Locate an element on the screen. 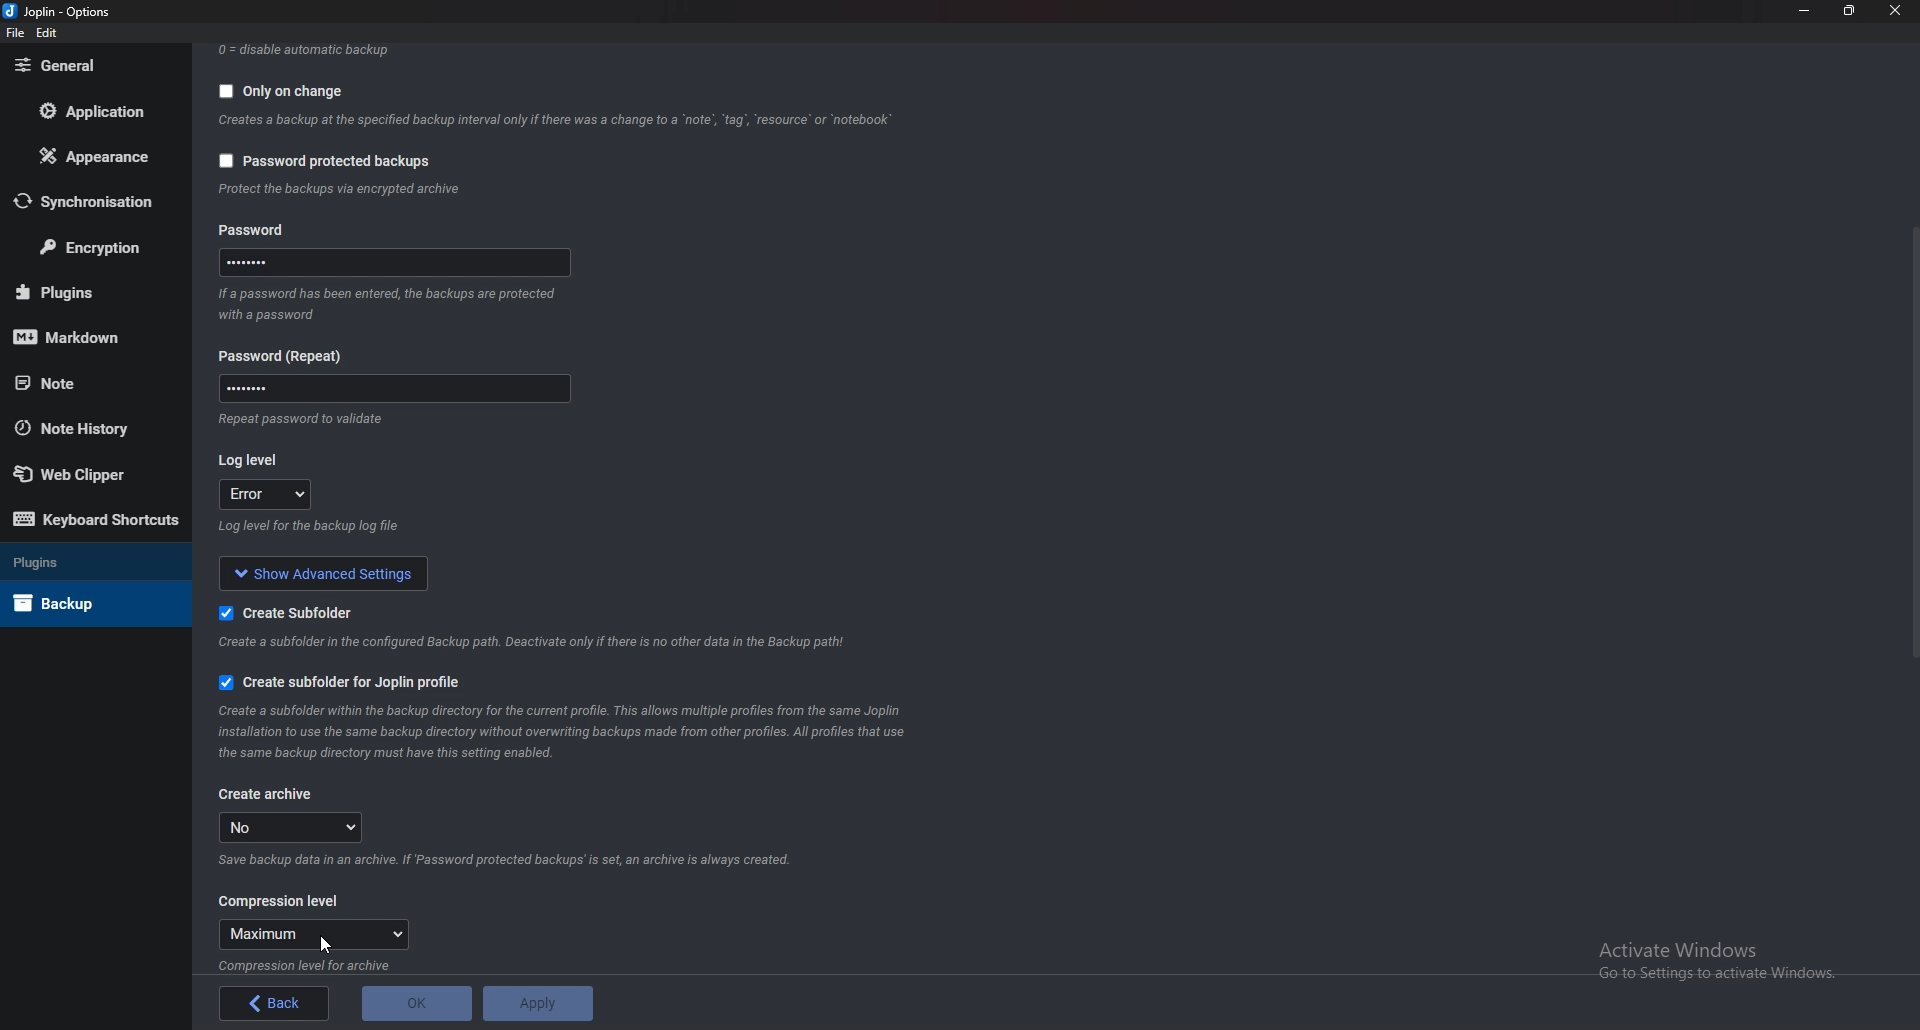 The width and height of the screenshot is (1920, 1030). Only on change is located at coordinates (287, 89).